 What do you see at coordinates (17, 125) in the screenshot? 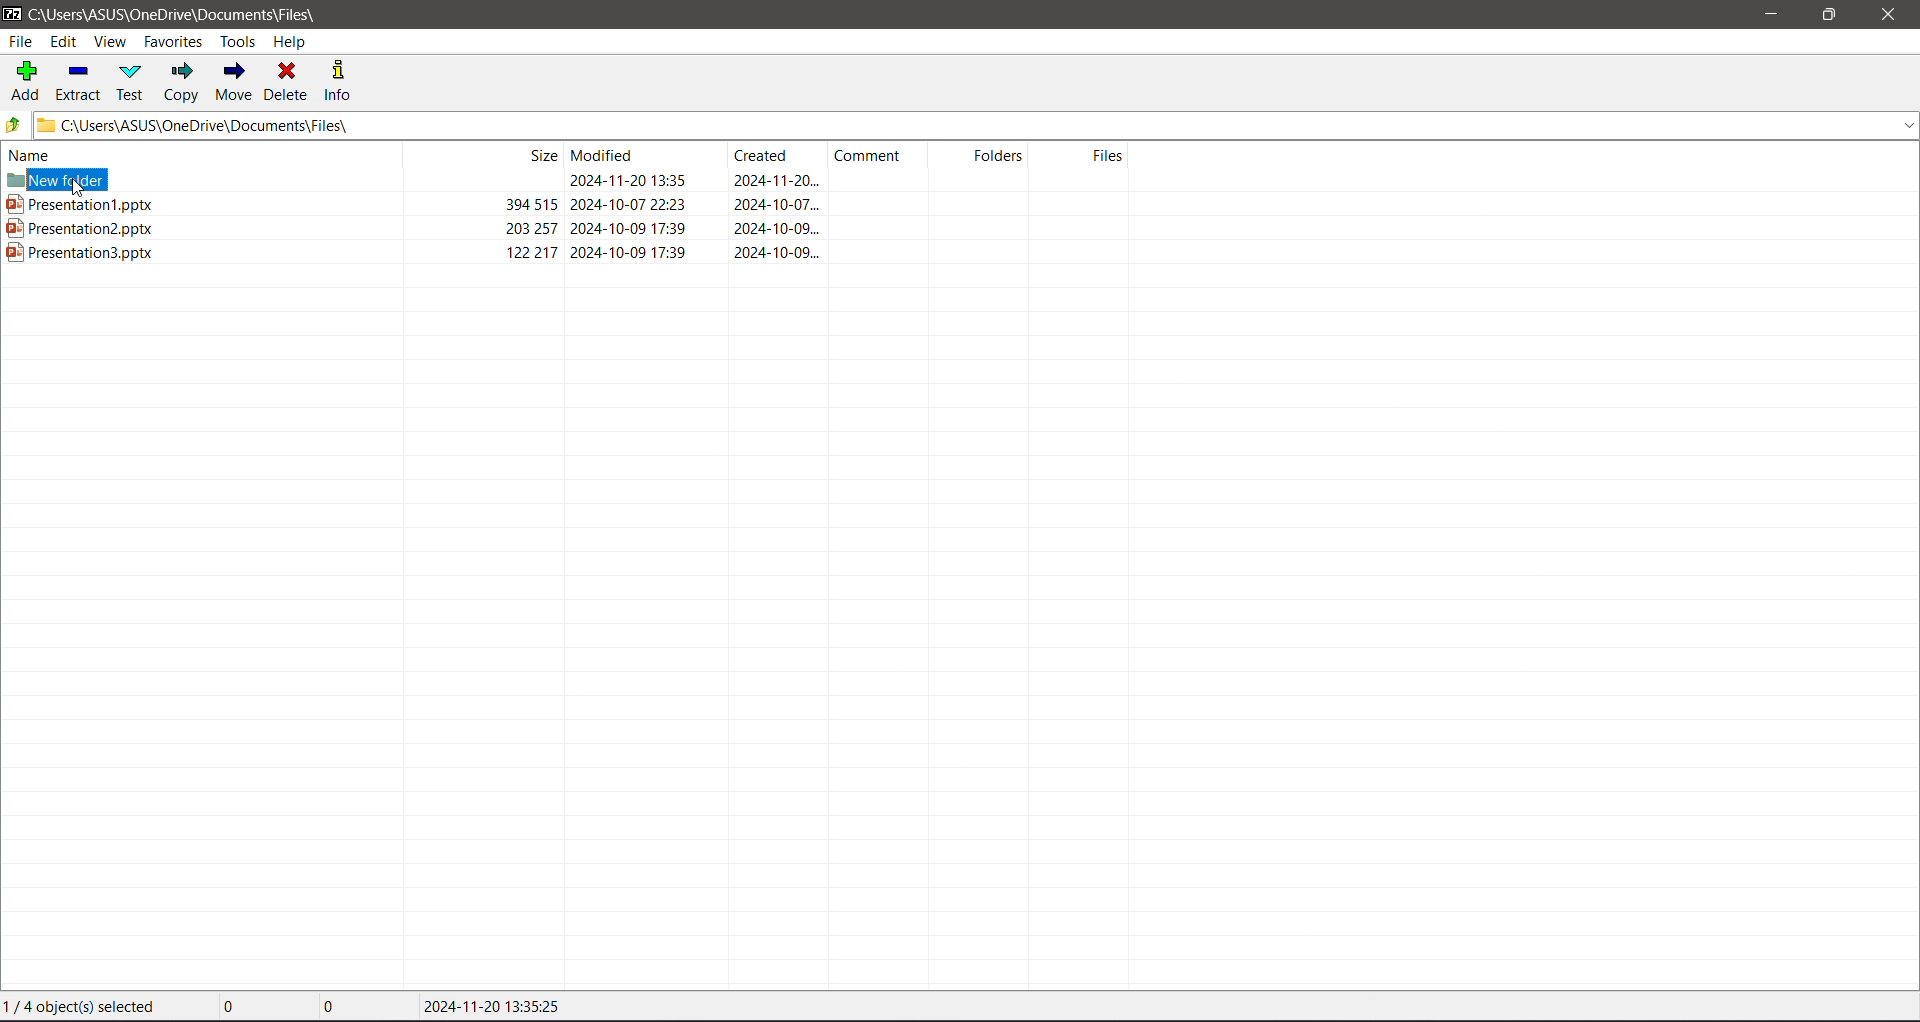
I see `Move Up one level` at bounding box center [17, 125].